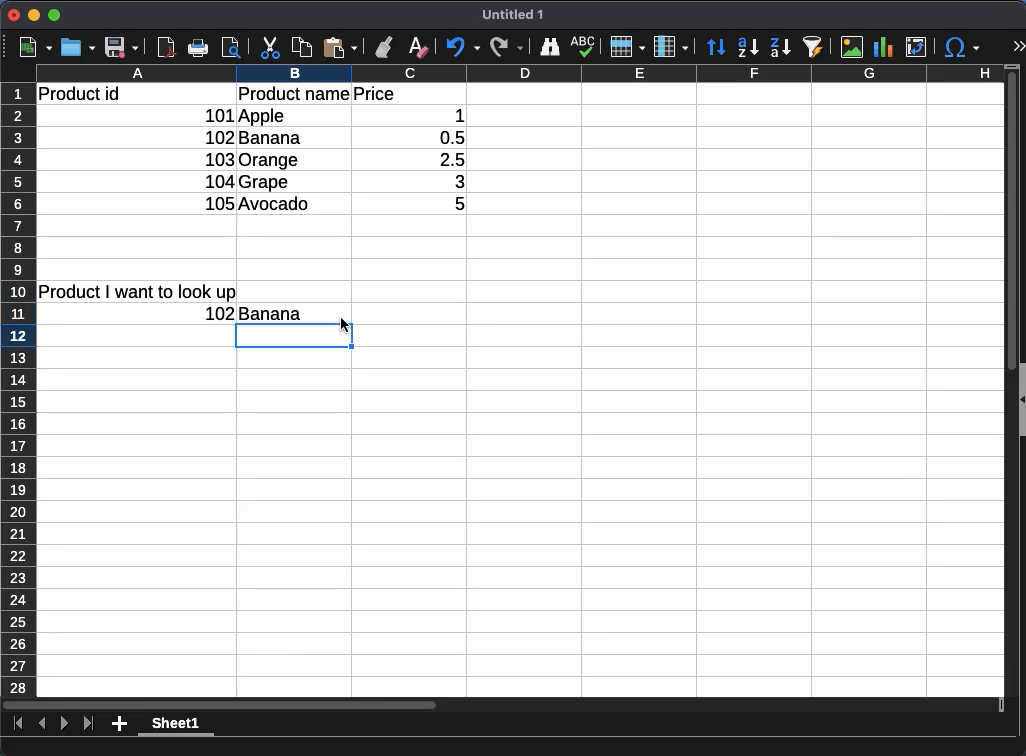 Image resolution: width=1026 pixels, height=756 pixels. I want to click on descending , so click(781, 48).